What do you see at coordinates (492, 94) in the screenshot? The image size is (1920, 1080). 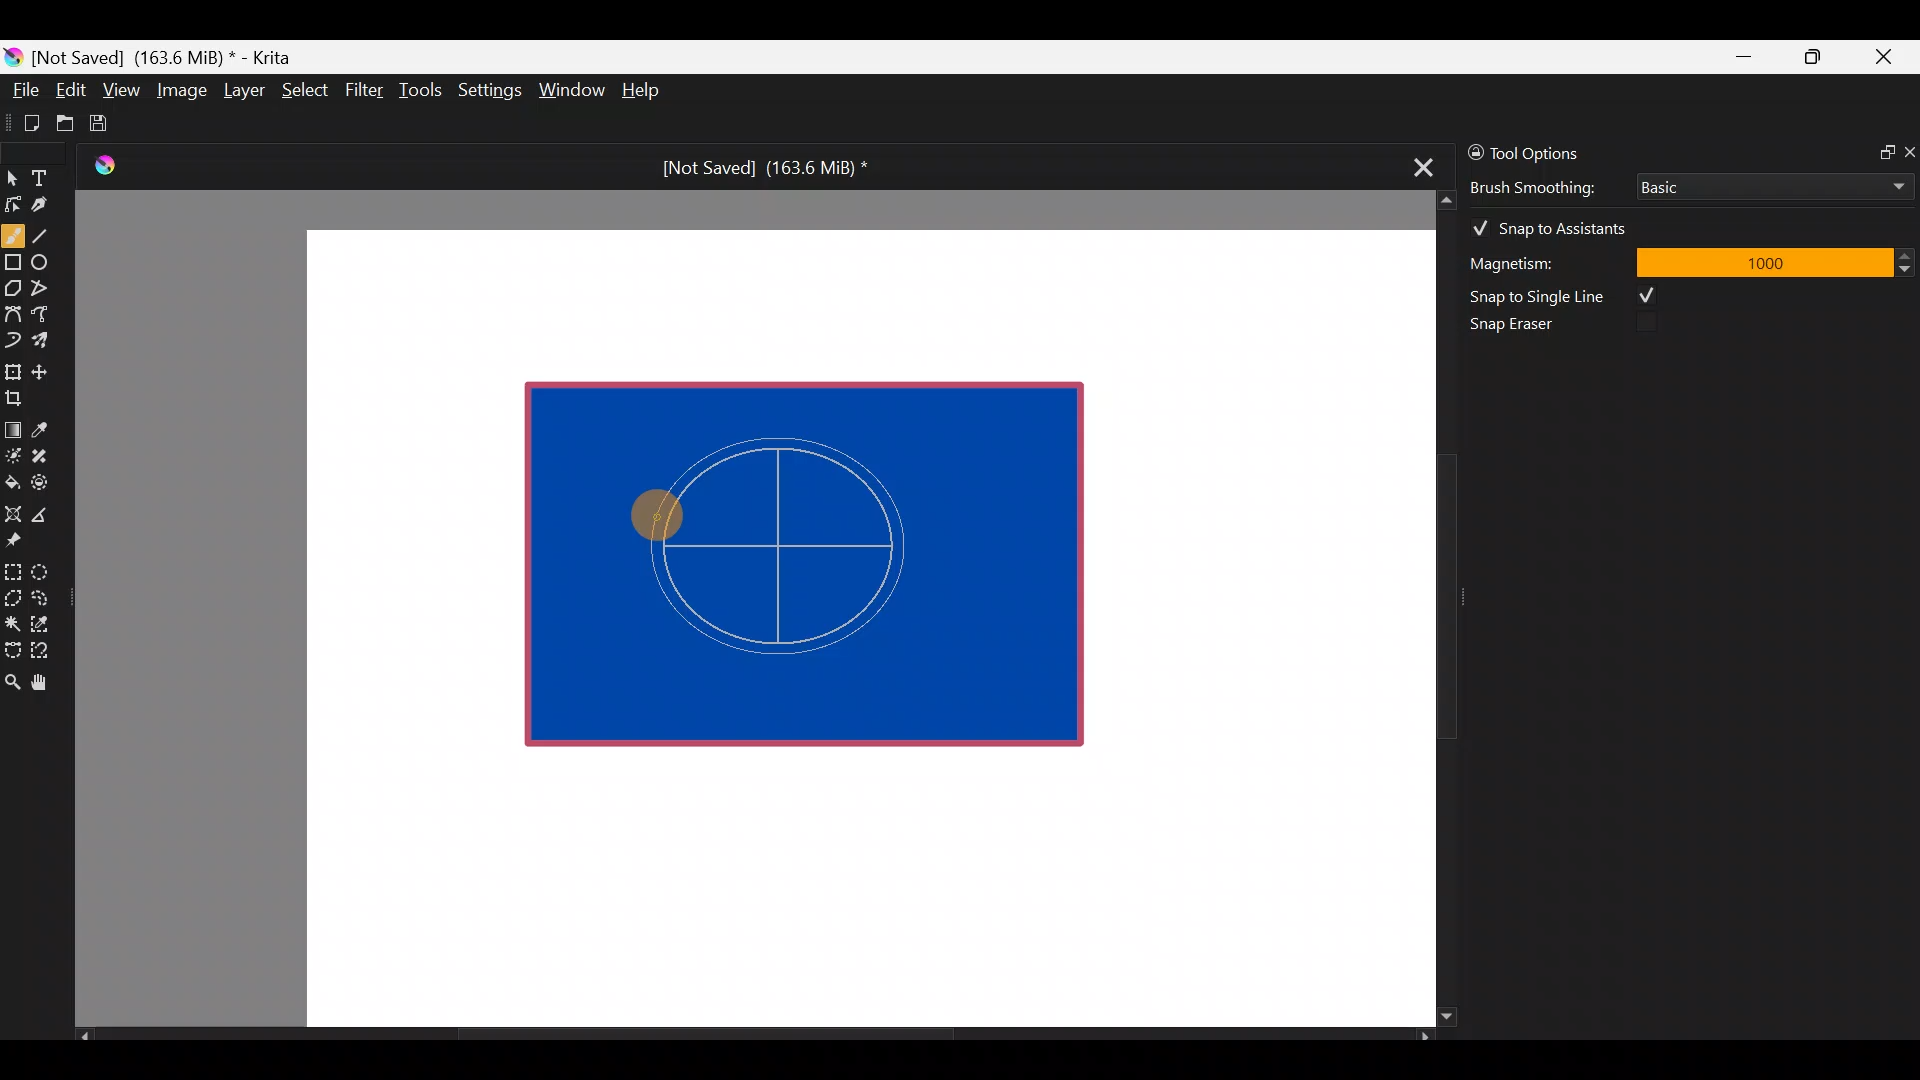 I see `Settings` at bounding box center [492, 94].